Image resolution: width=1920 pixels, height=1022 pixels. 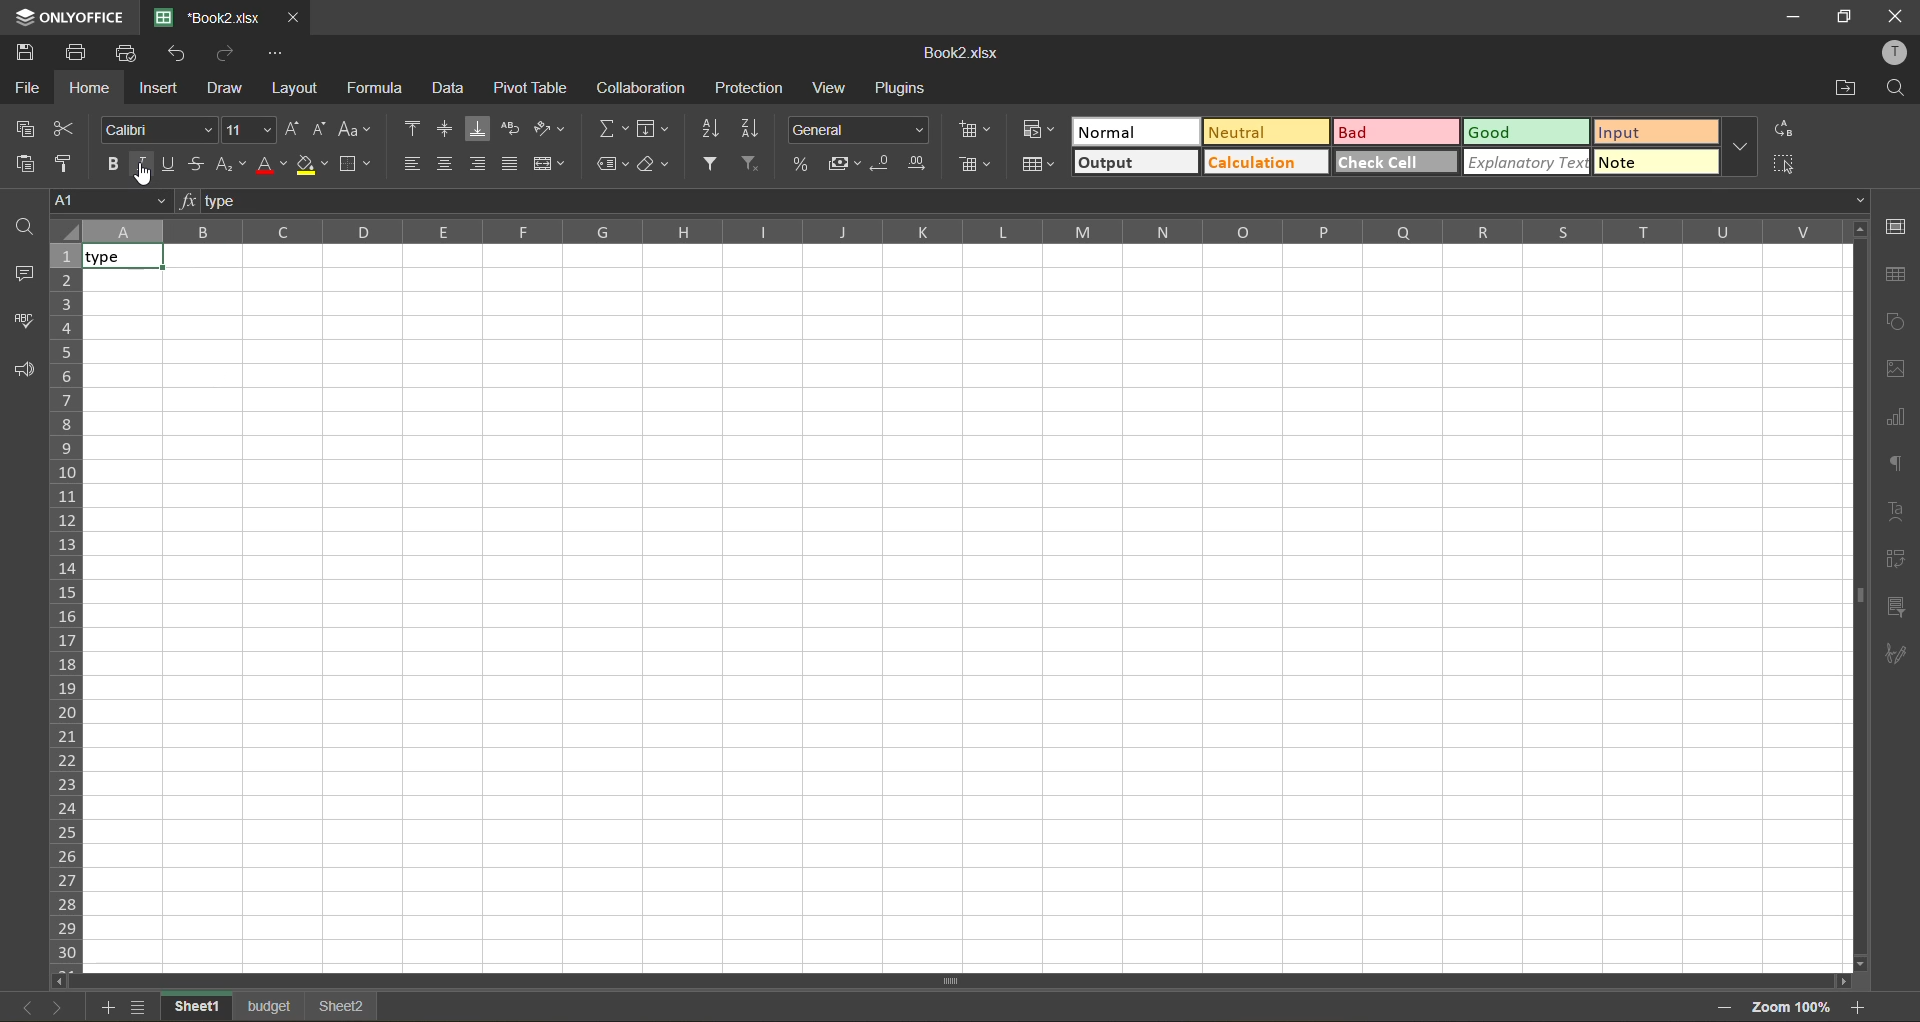 I want to click on quick print, so click(x=130, y=53).